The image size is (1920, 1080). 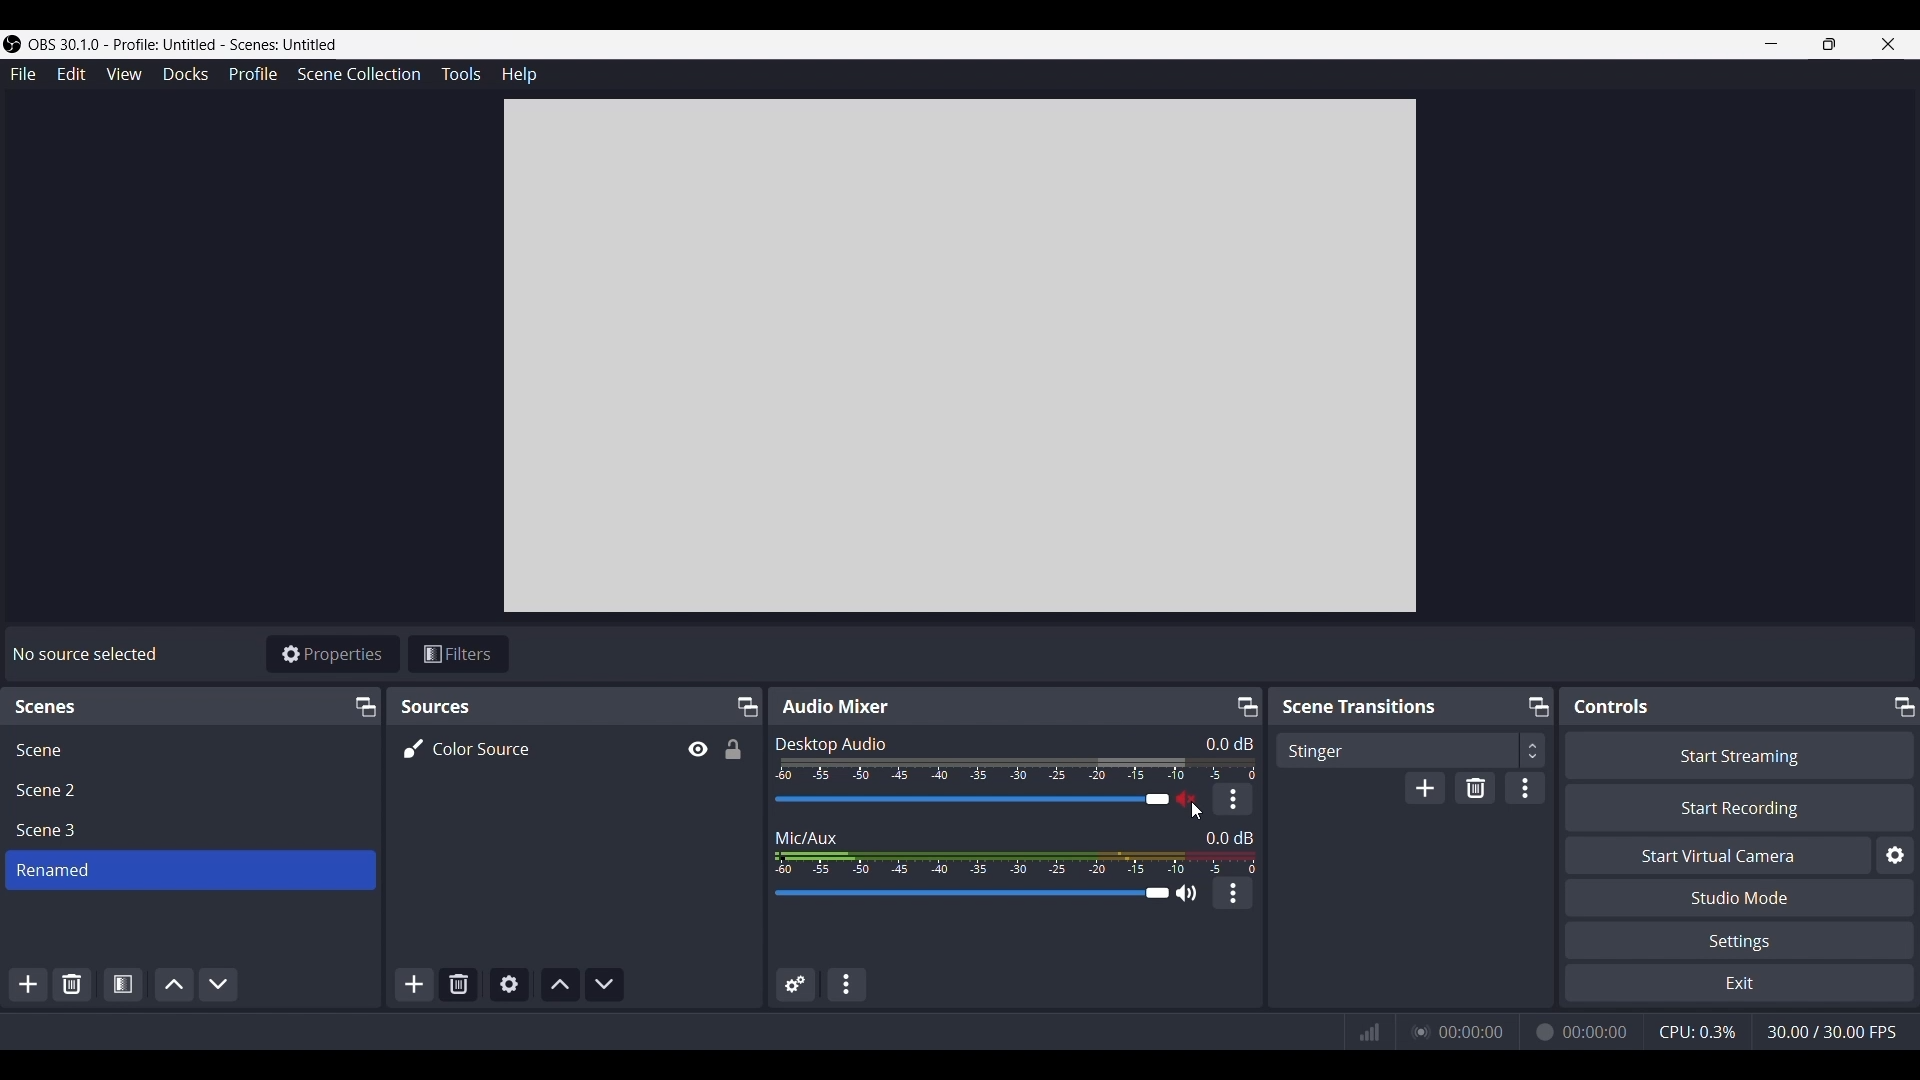 What do you see at coordinates (1229, 837) in the screenshot?
I see `Current volume of Mic/Aux` at bounding box center [1229, 837].